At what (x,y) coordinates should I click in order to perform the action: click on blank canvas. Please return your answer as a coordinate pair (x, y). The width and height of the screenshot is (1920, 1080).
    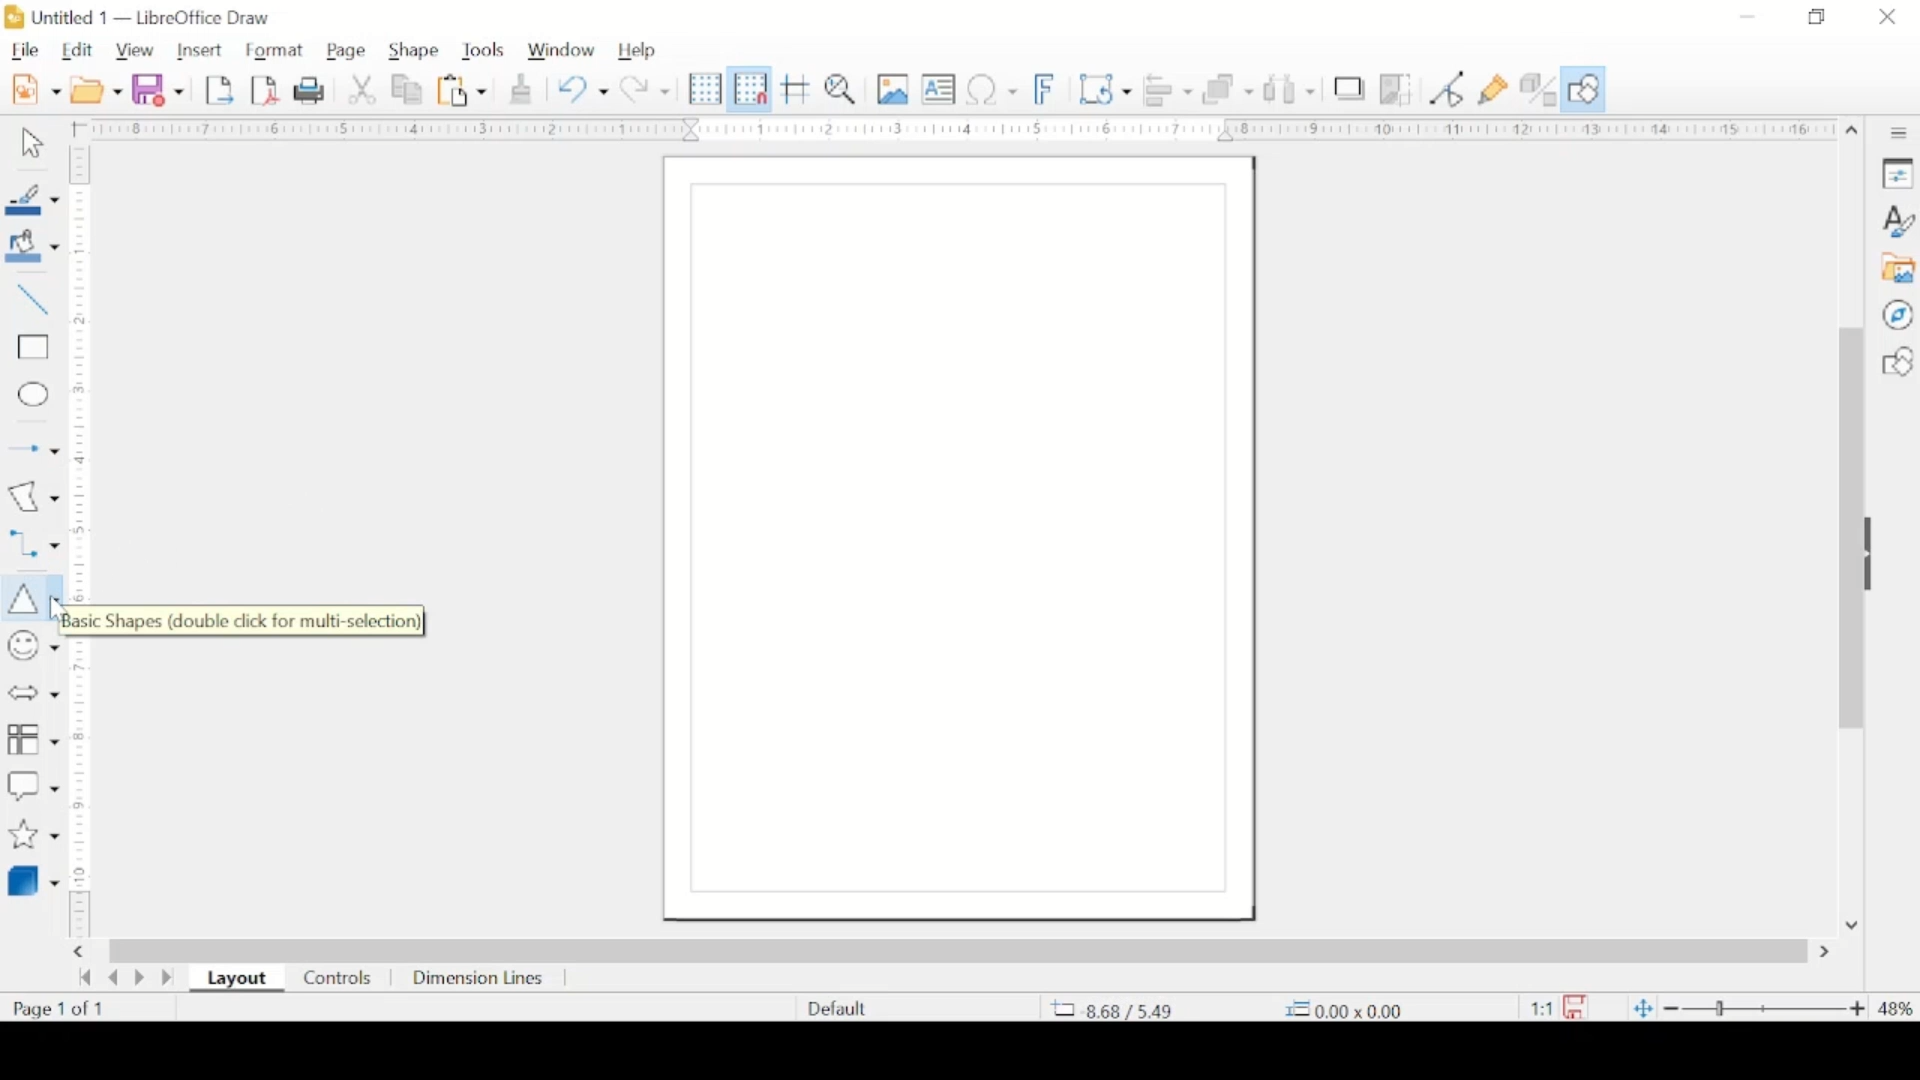
    Looking at the image, I should click on (957, 539).